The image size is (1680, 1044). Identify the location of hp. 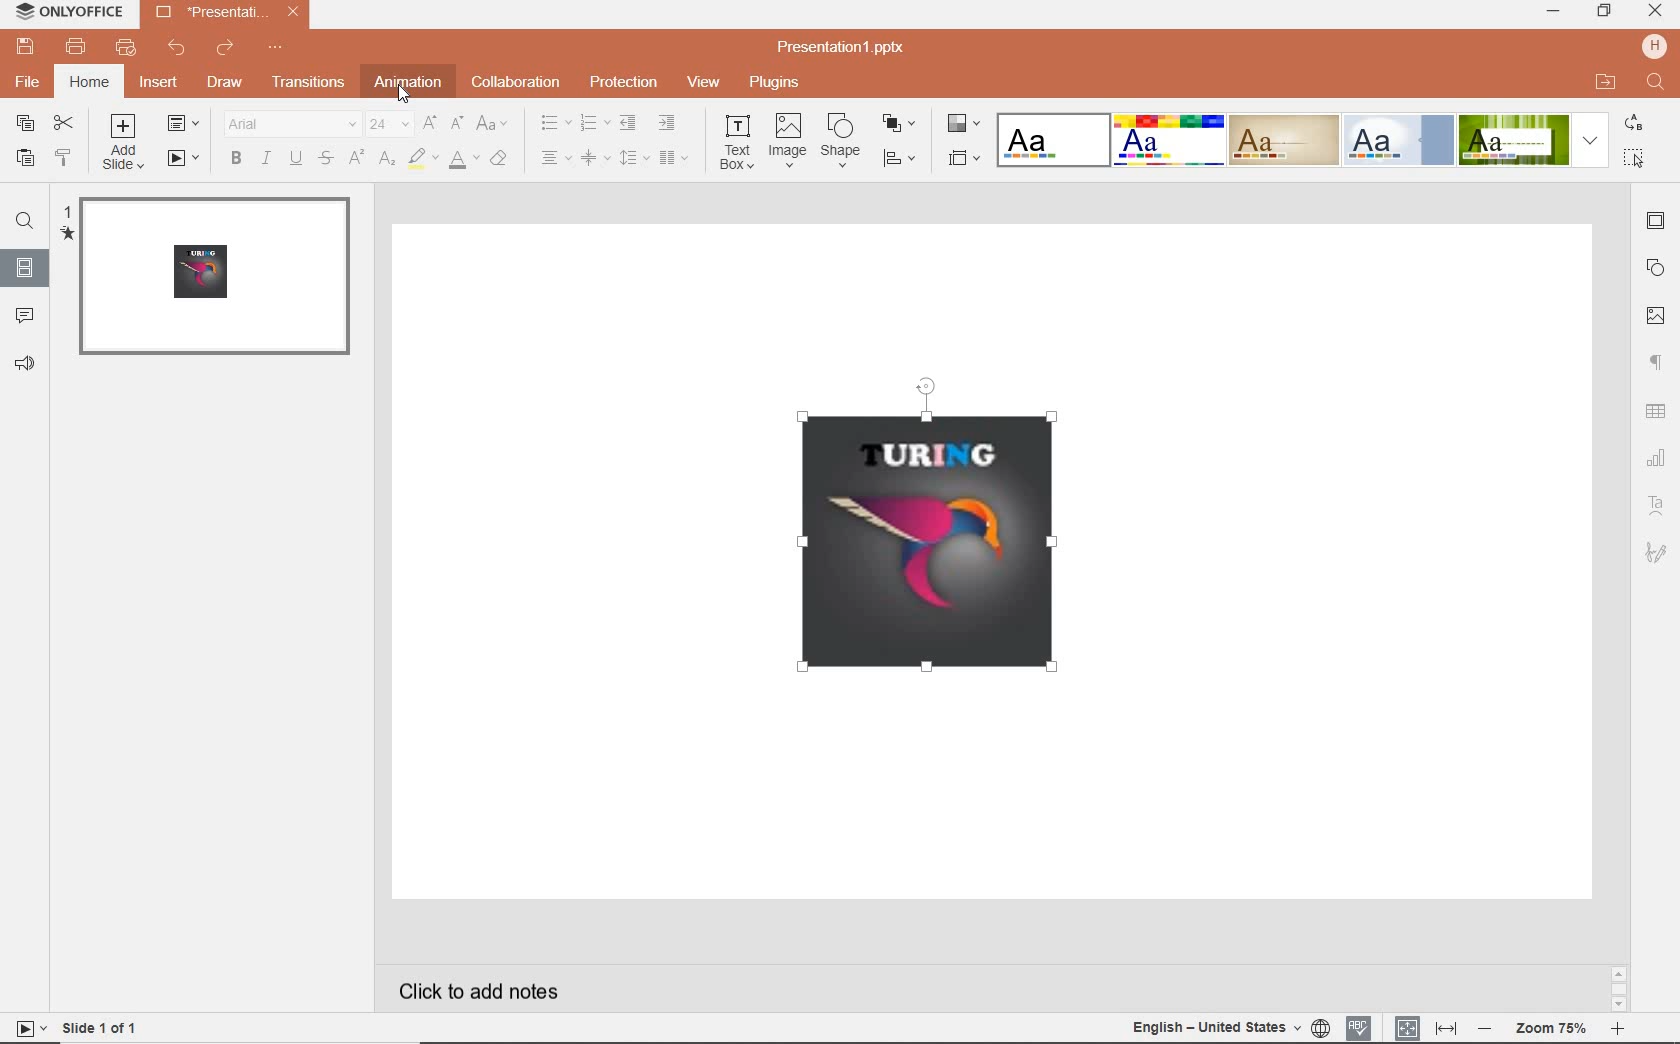
(1655, 46).